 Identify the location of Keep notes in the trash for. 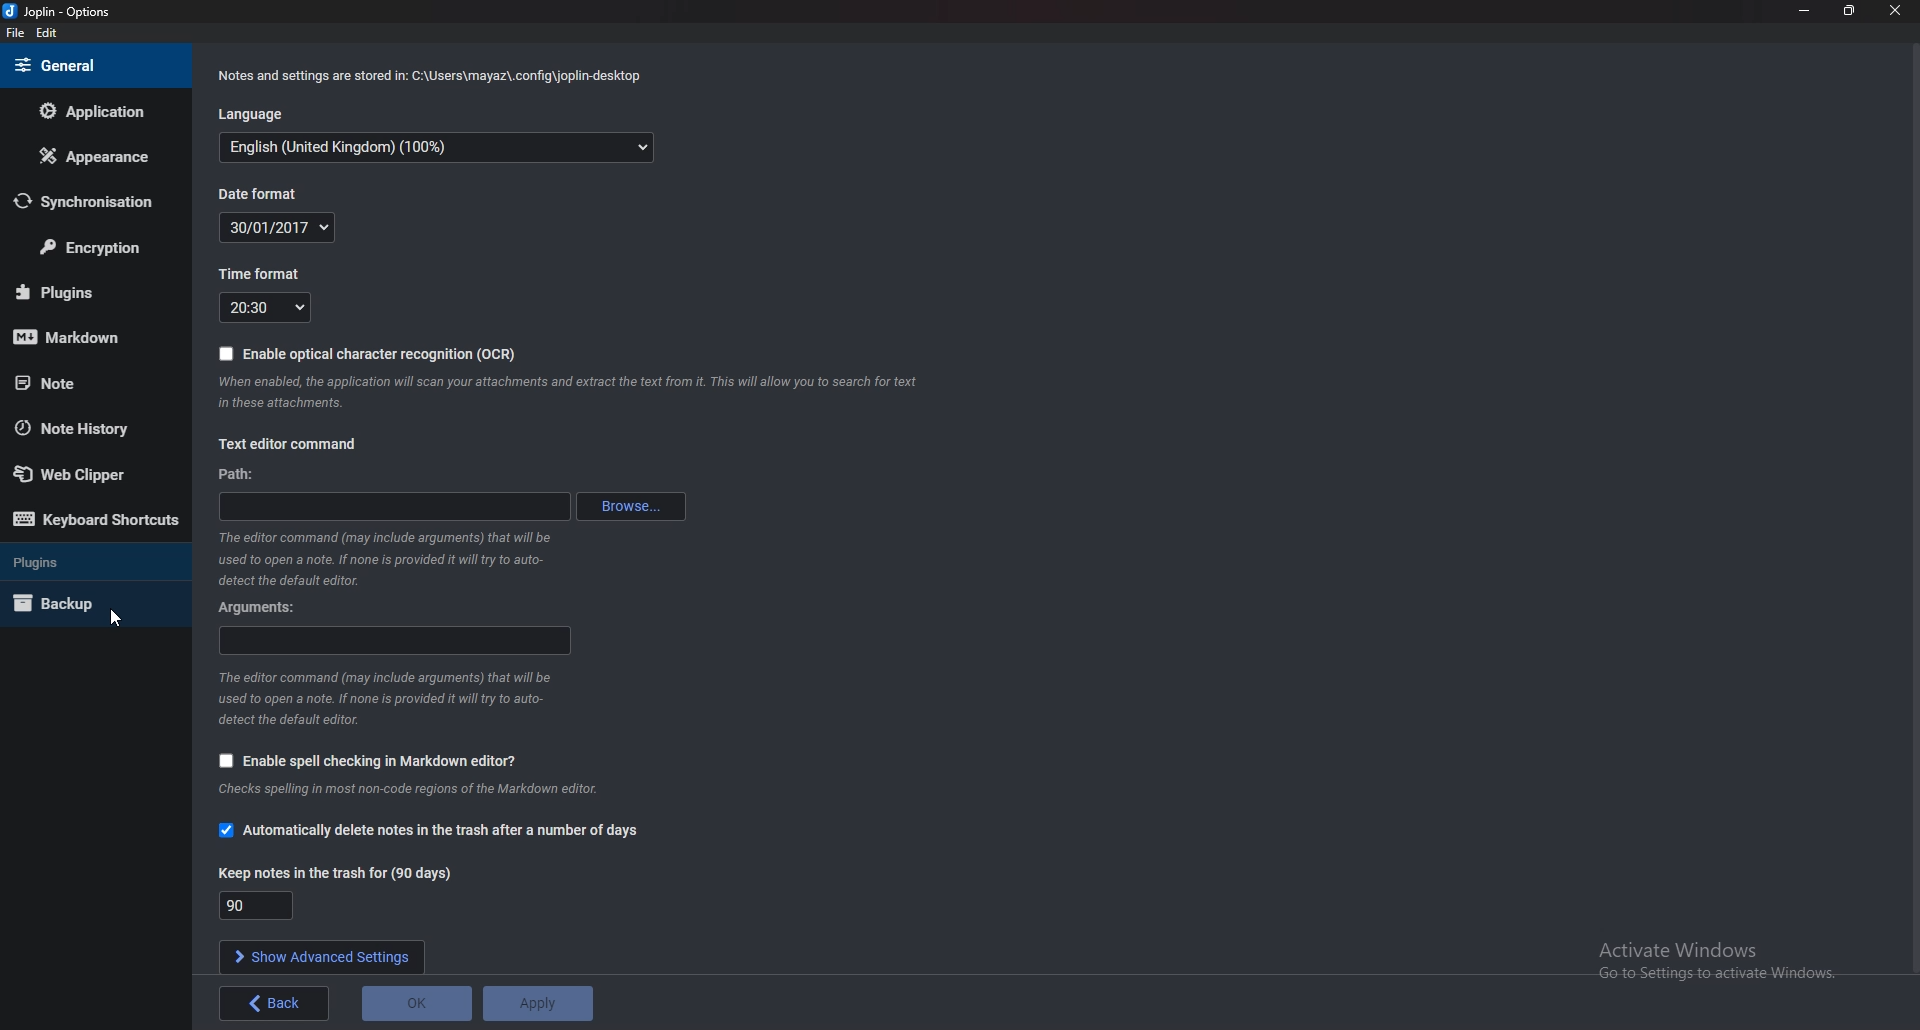
(256, 904).